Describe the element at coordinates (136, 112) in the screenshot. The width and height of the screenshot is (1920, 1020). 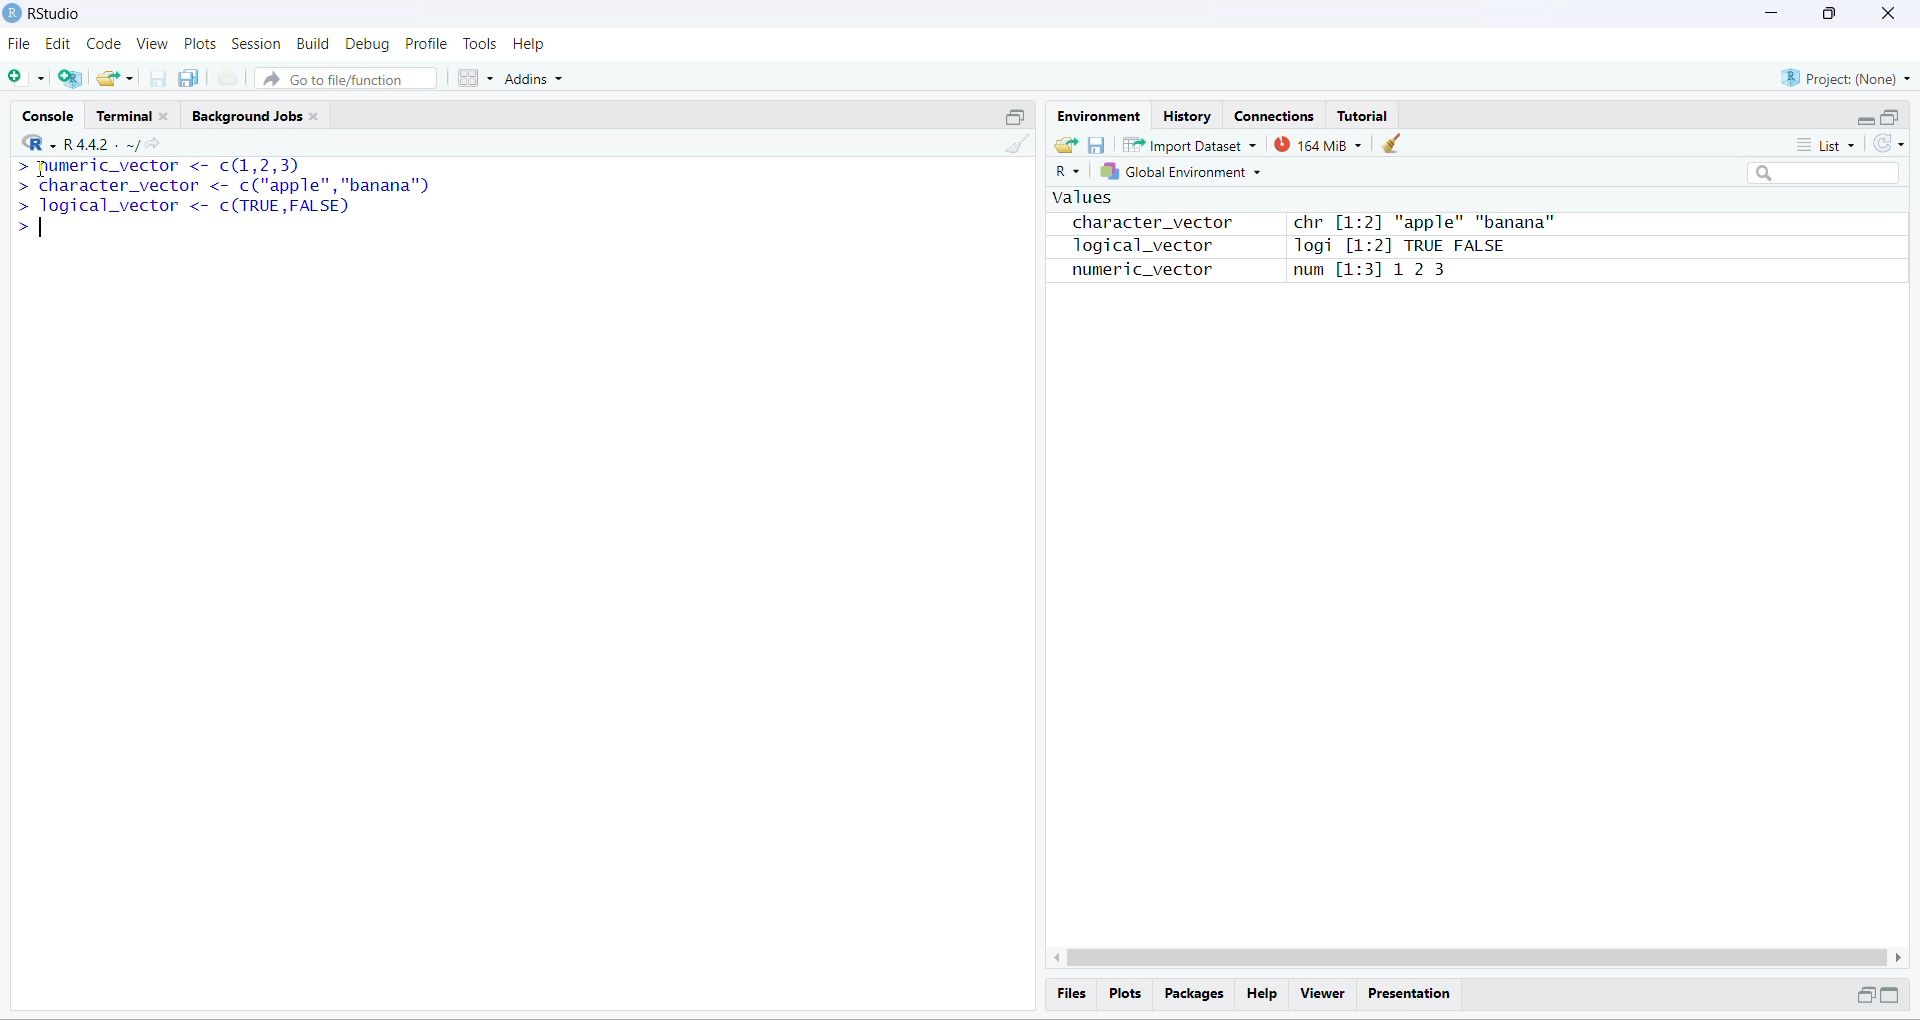
I see `Terminal` at that location.